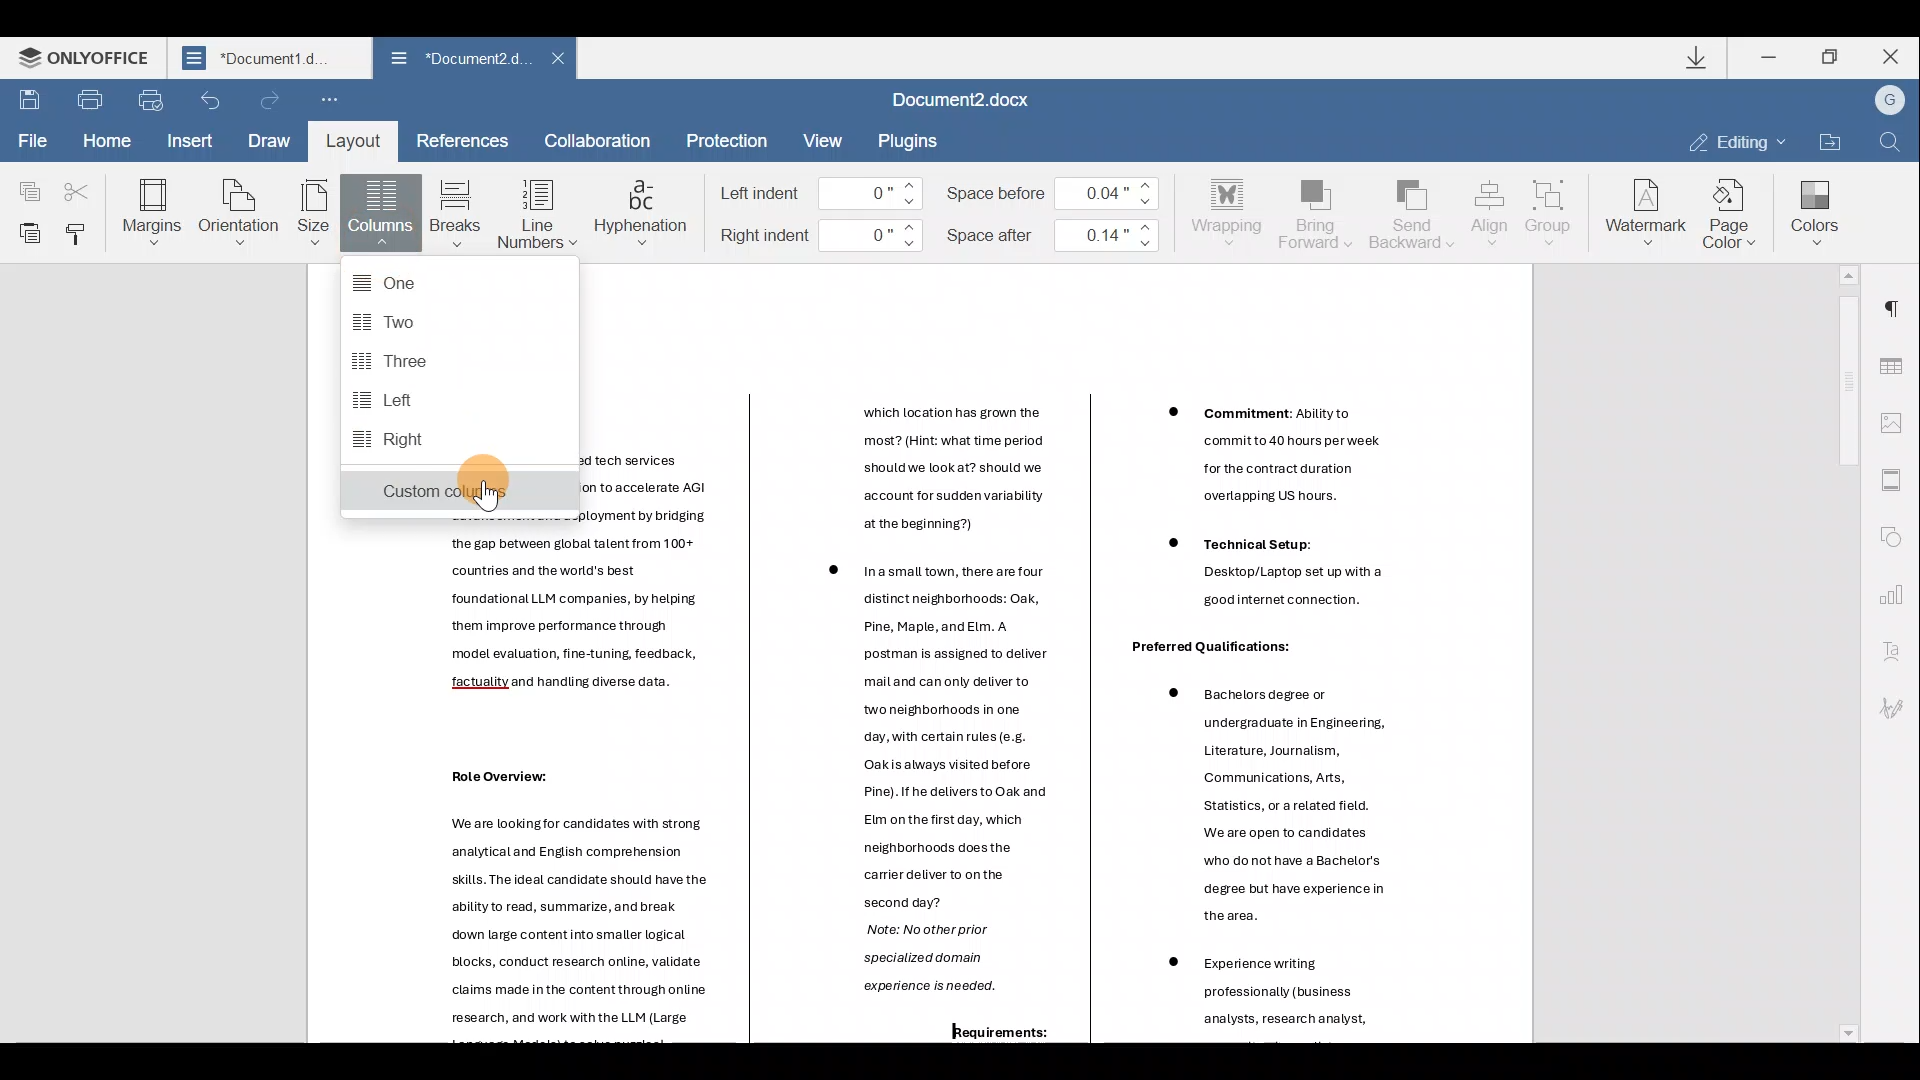  I want to click on Downloads, so click(1699, 60).